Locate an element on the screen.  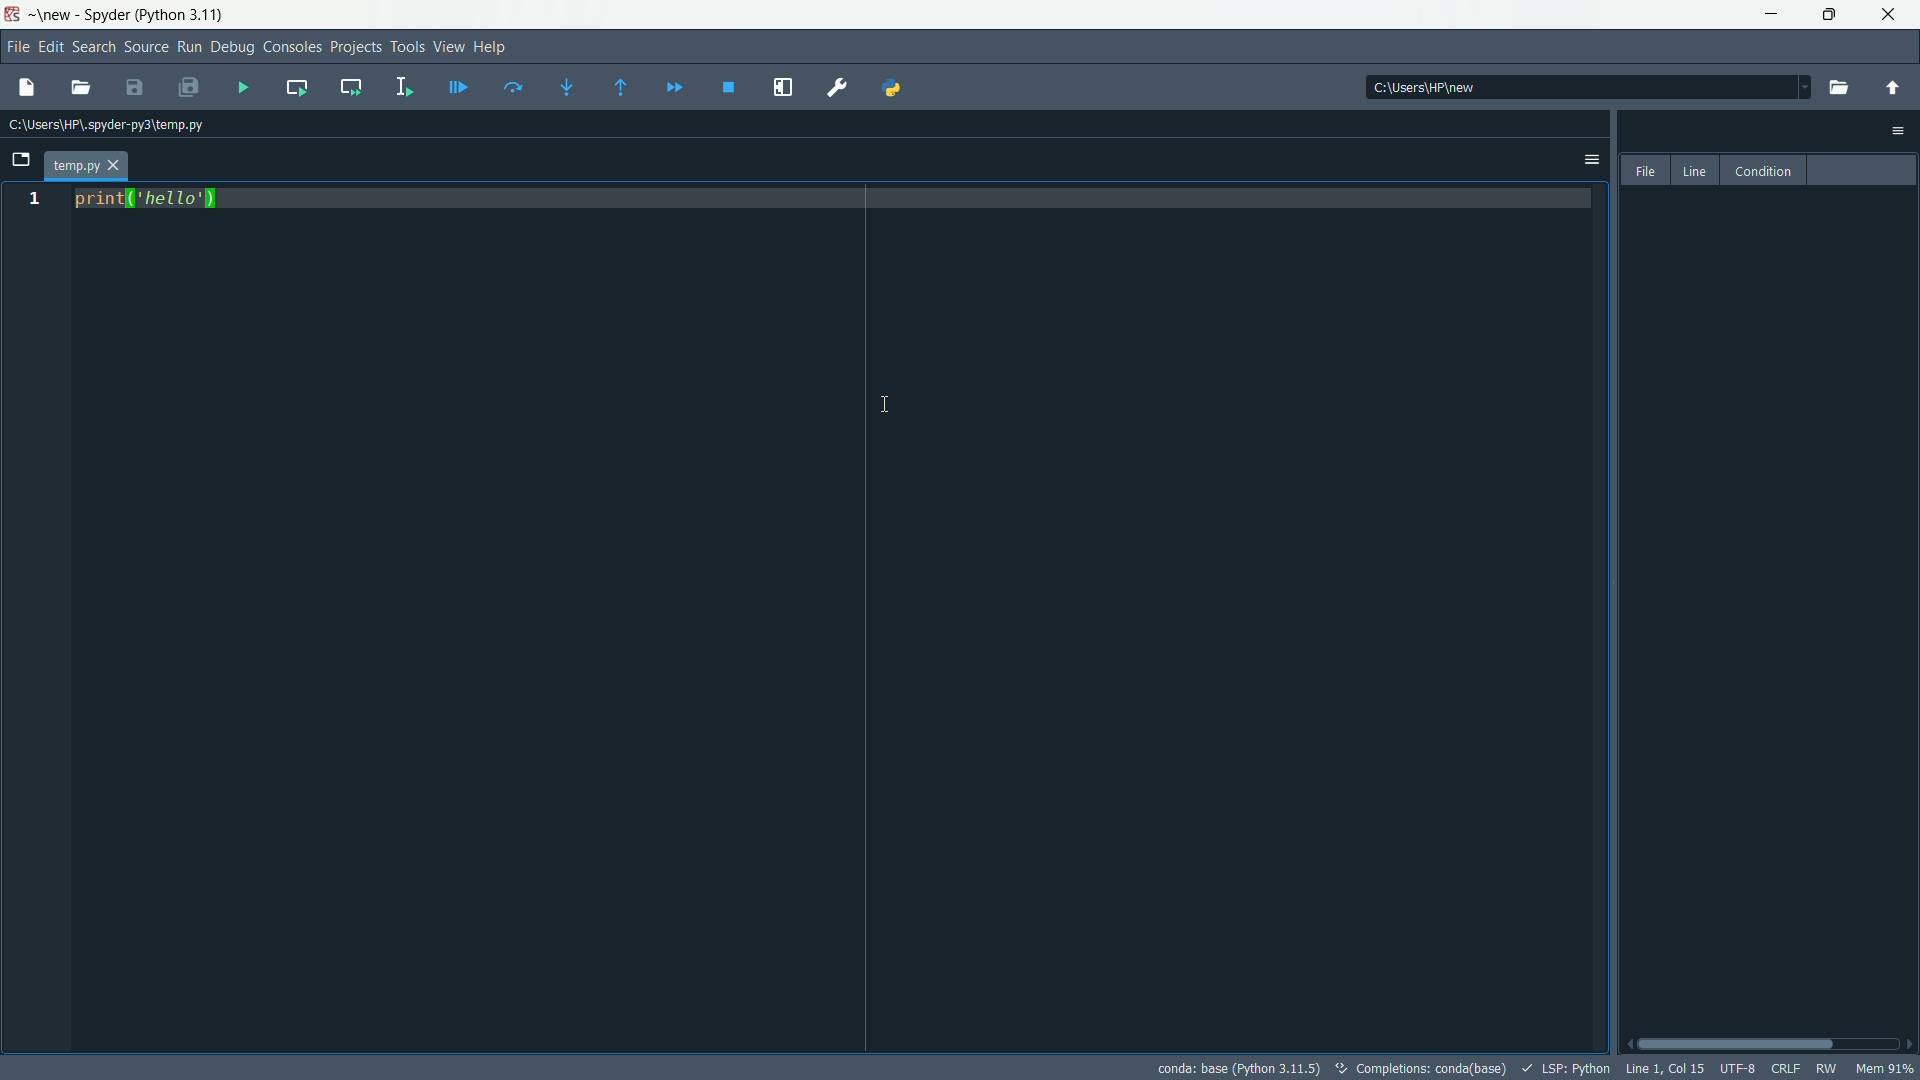
app icon is located at coordinates (12, 15).